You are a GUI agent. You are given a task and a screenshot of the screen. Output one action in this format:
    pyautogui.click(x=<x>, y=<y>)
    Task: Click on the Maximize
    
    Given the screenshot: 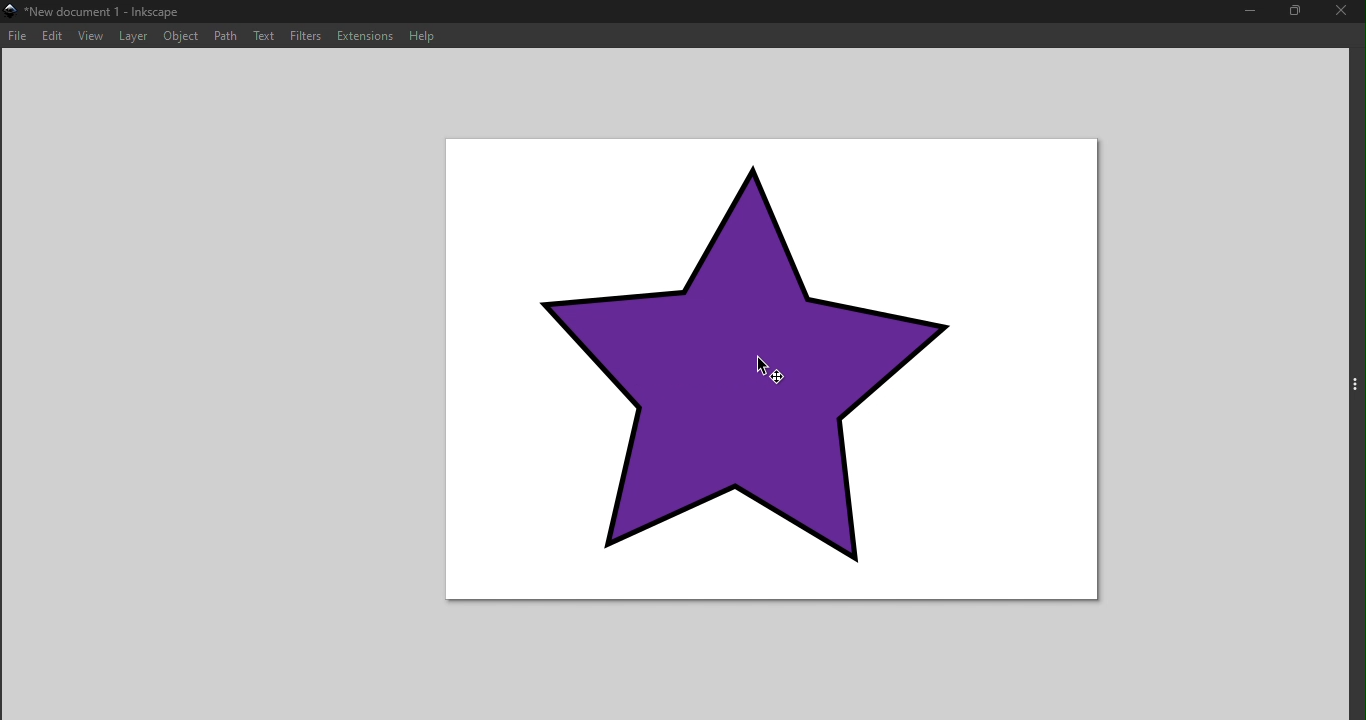 What is the action you would take?
    pyautogui.click(x=1296, y=12)
    